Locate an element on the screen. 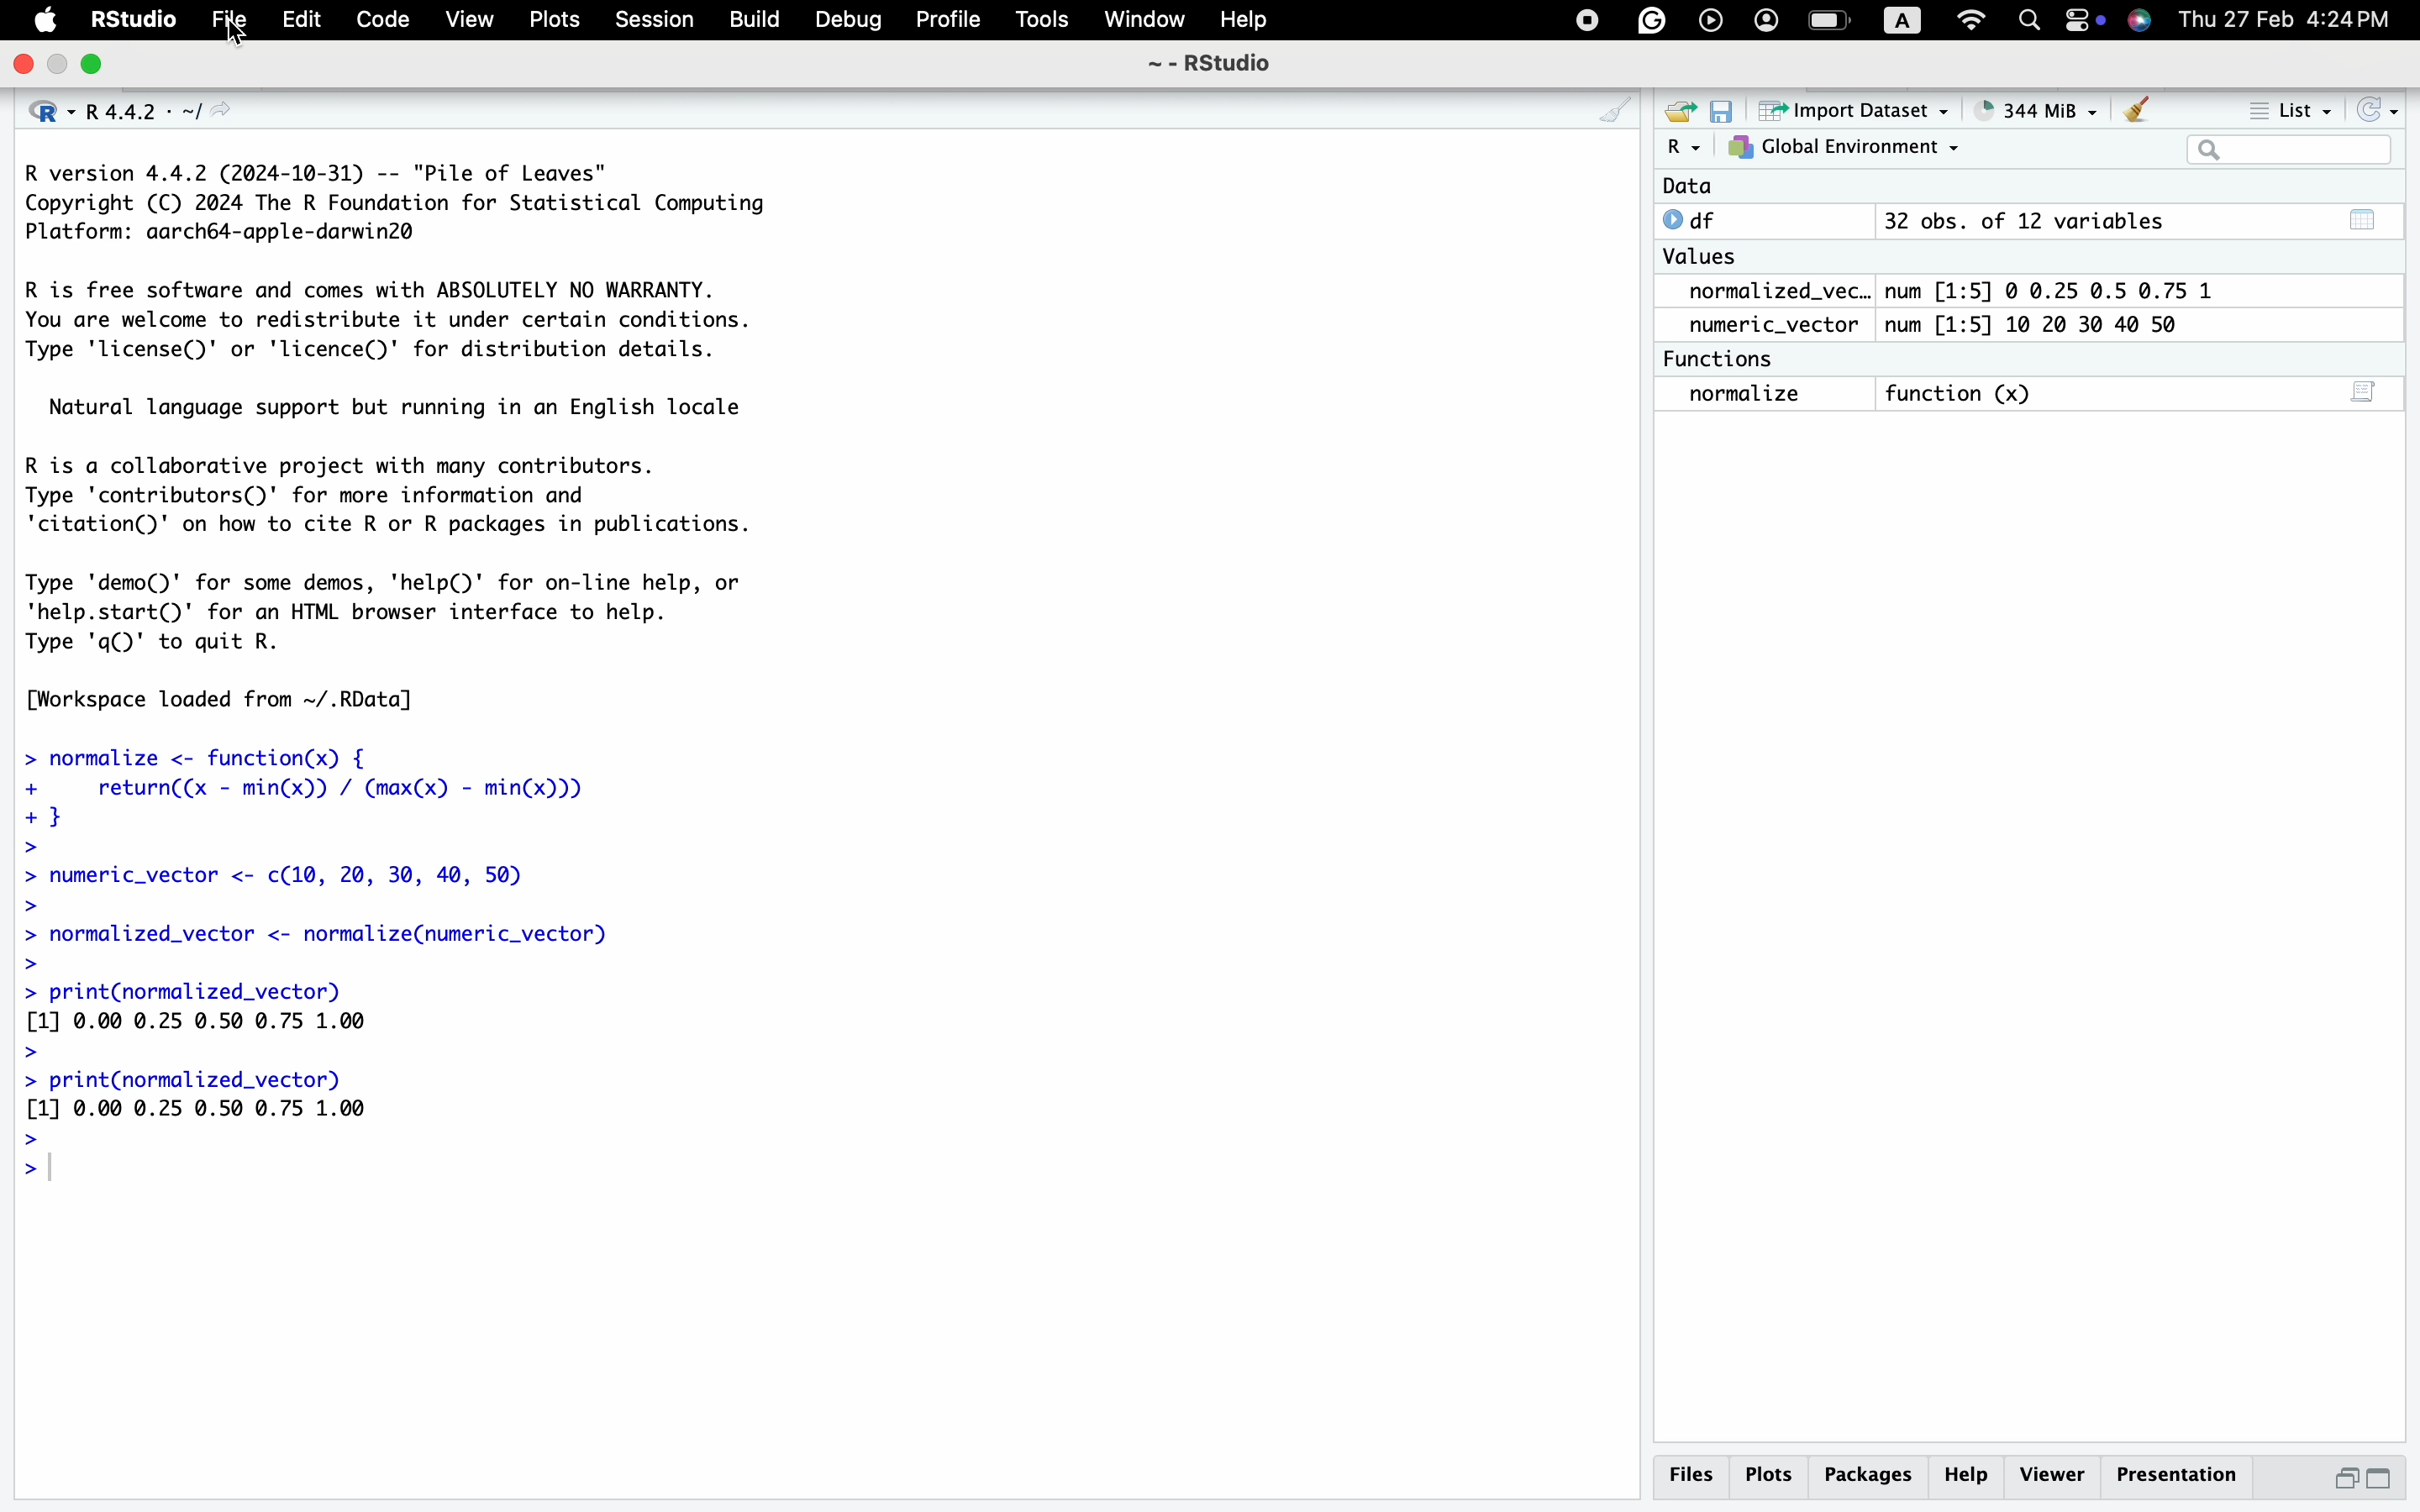 The height and width of the screenshot is (1512, 2420). refresh is located at coordinates (2372, 109).